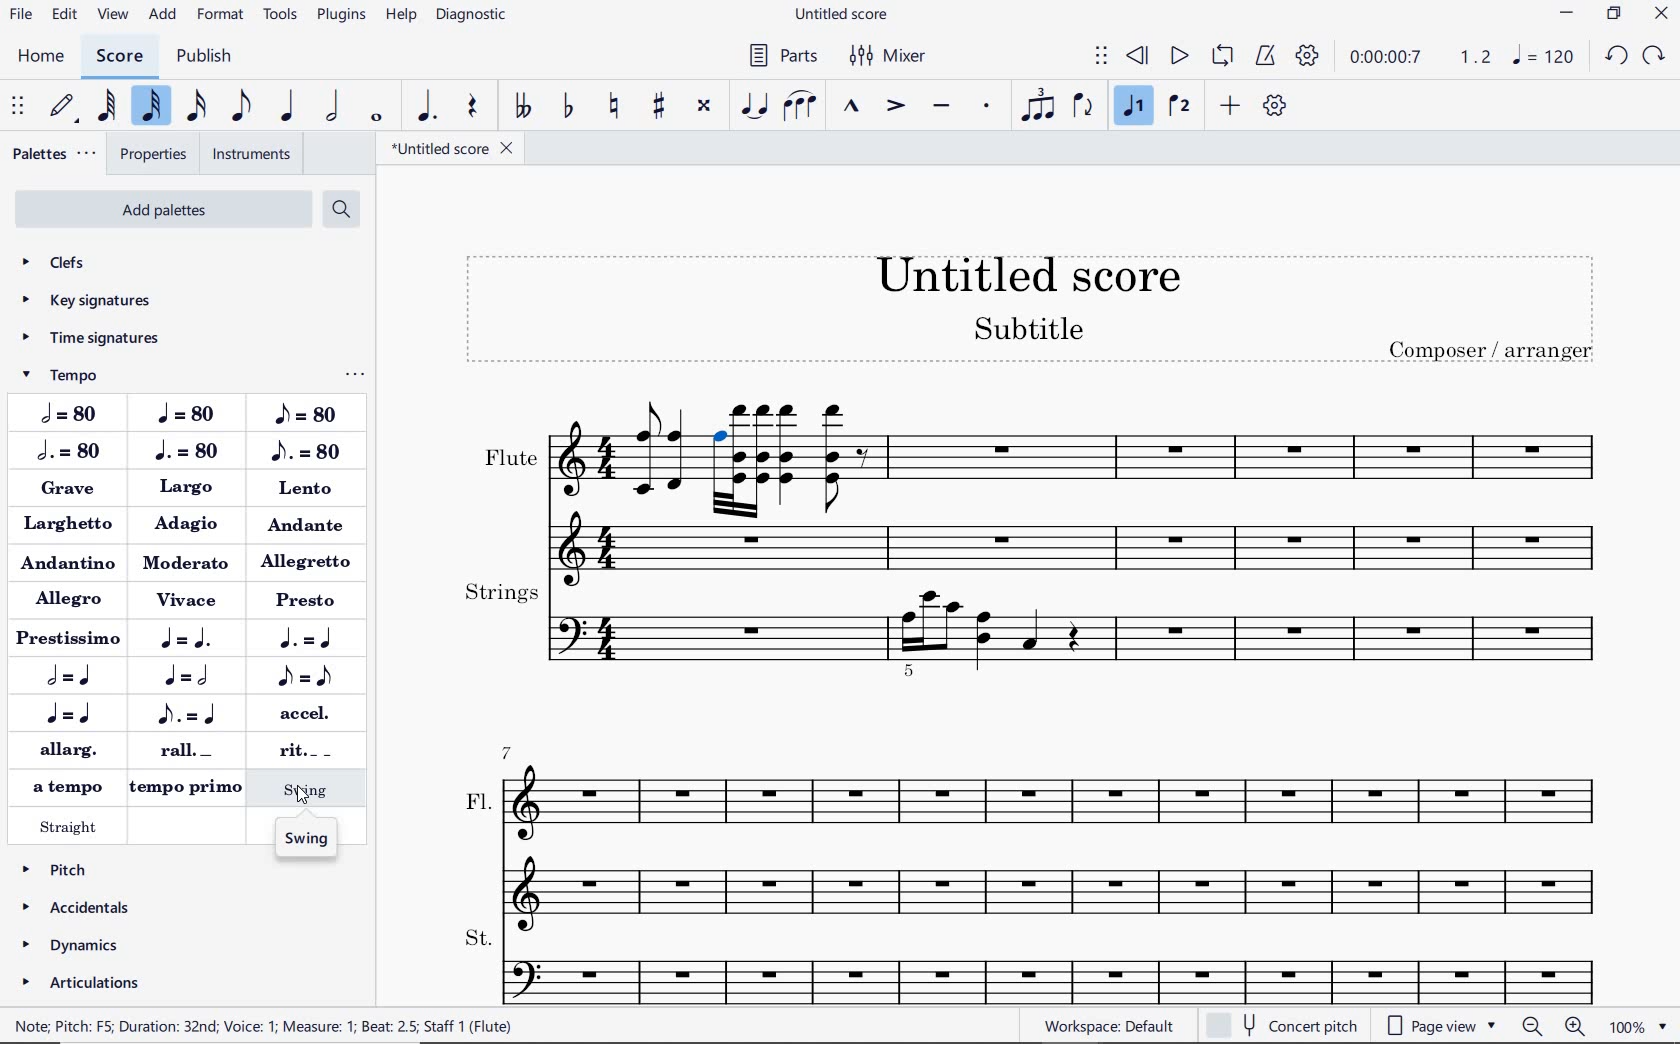  What do you see at coordinates (185, 790) in the screenshot?
I see `TEMPO PRIMO` at bounding box center [185, 790].